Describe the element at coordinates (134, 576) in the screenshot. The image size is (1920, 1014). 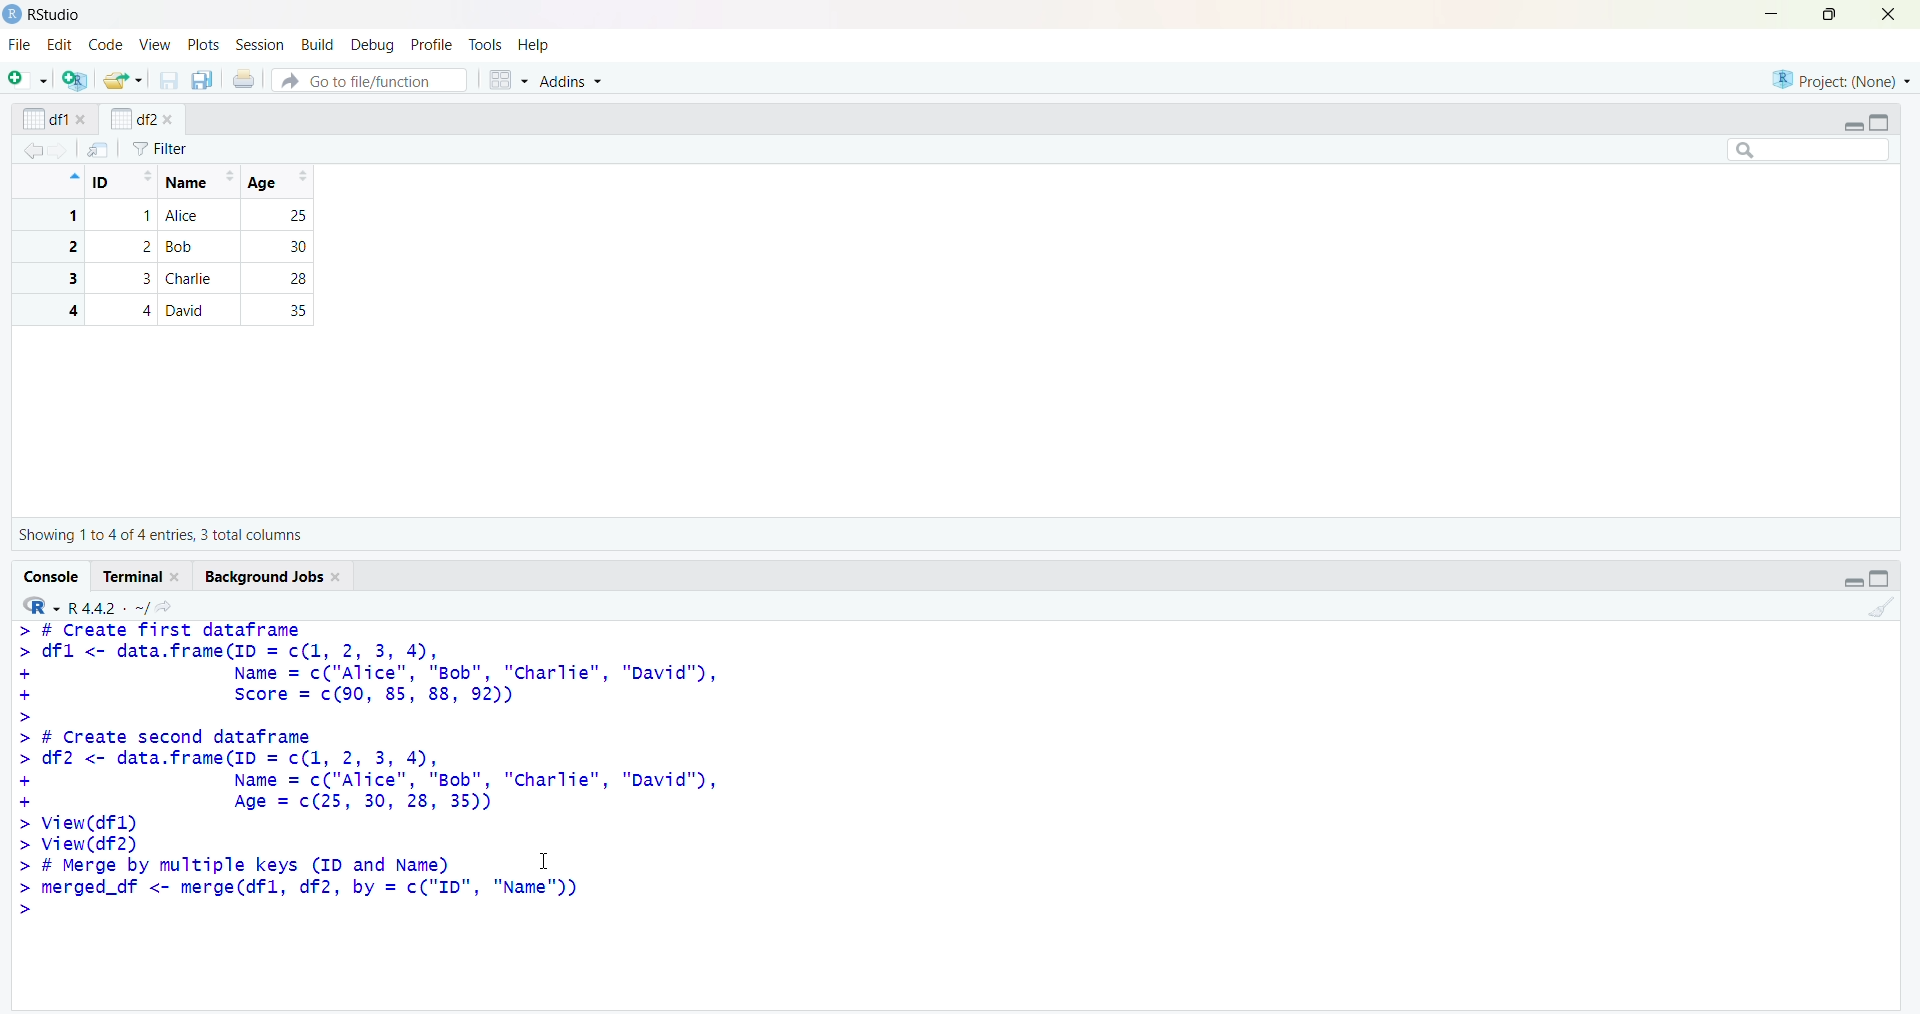
I see `Terminal` at that location.